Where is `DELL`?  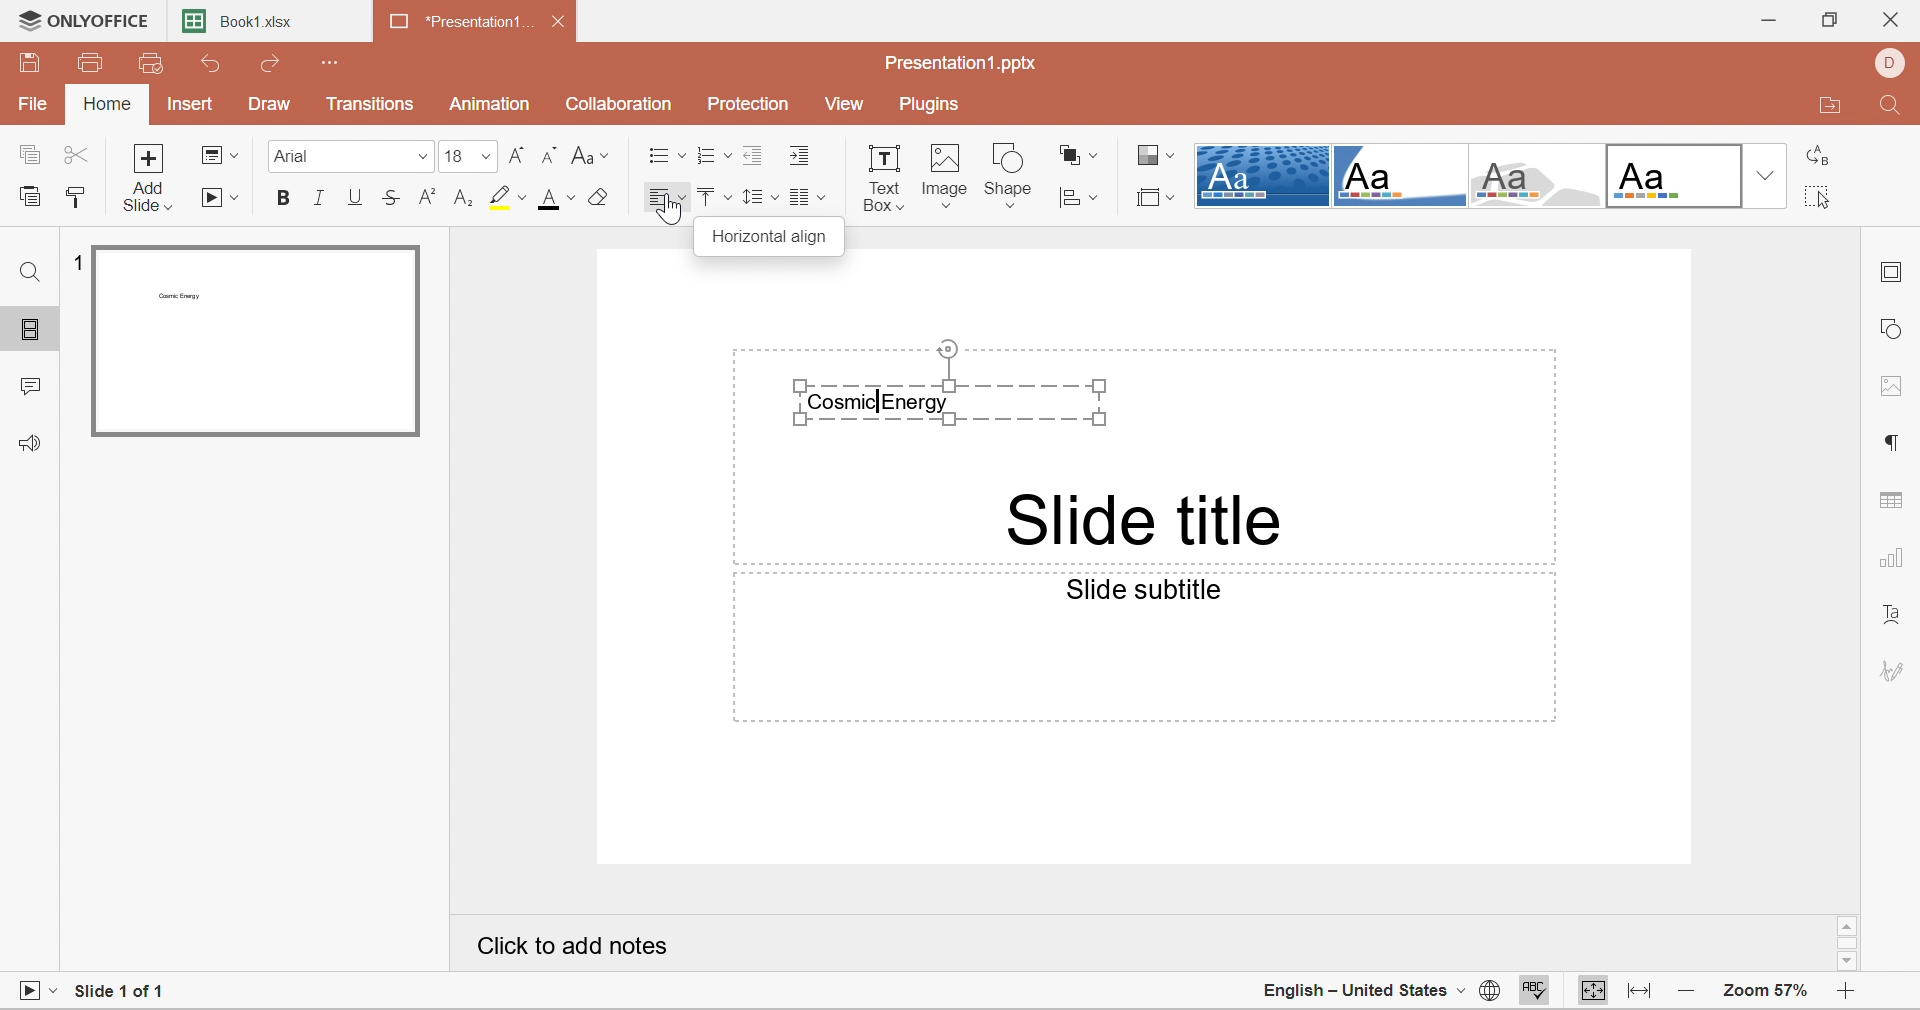 DELL is located at coordinates (1897, 63).